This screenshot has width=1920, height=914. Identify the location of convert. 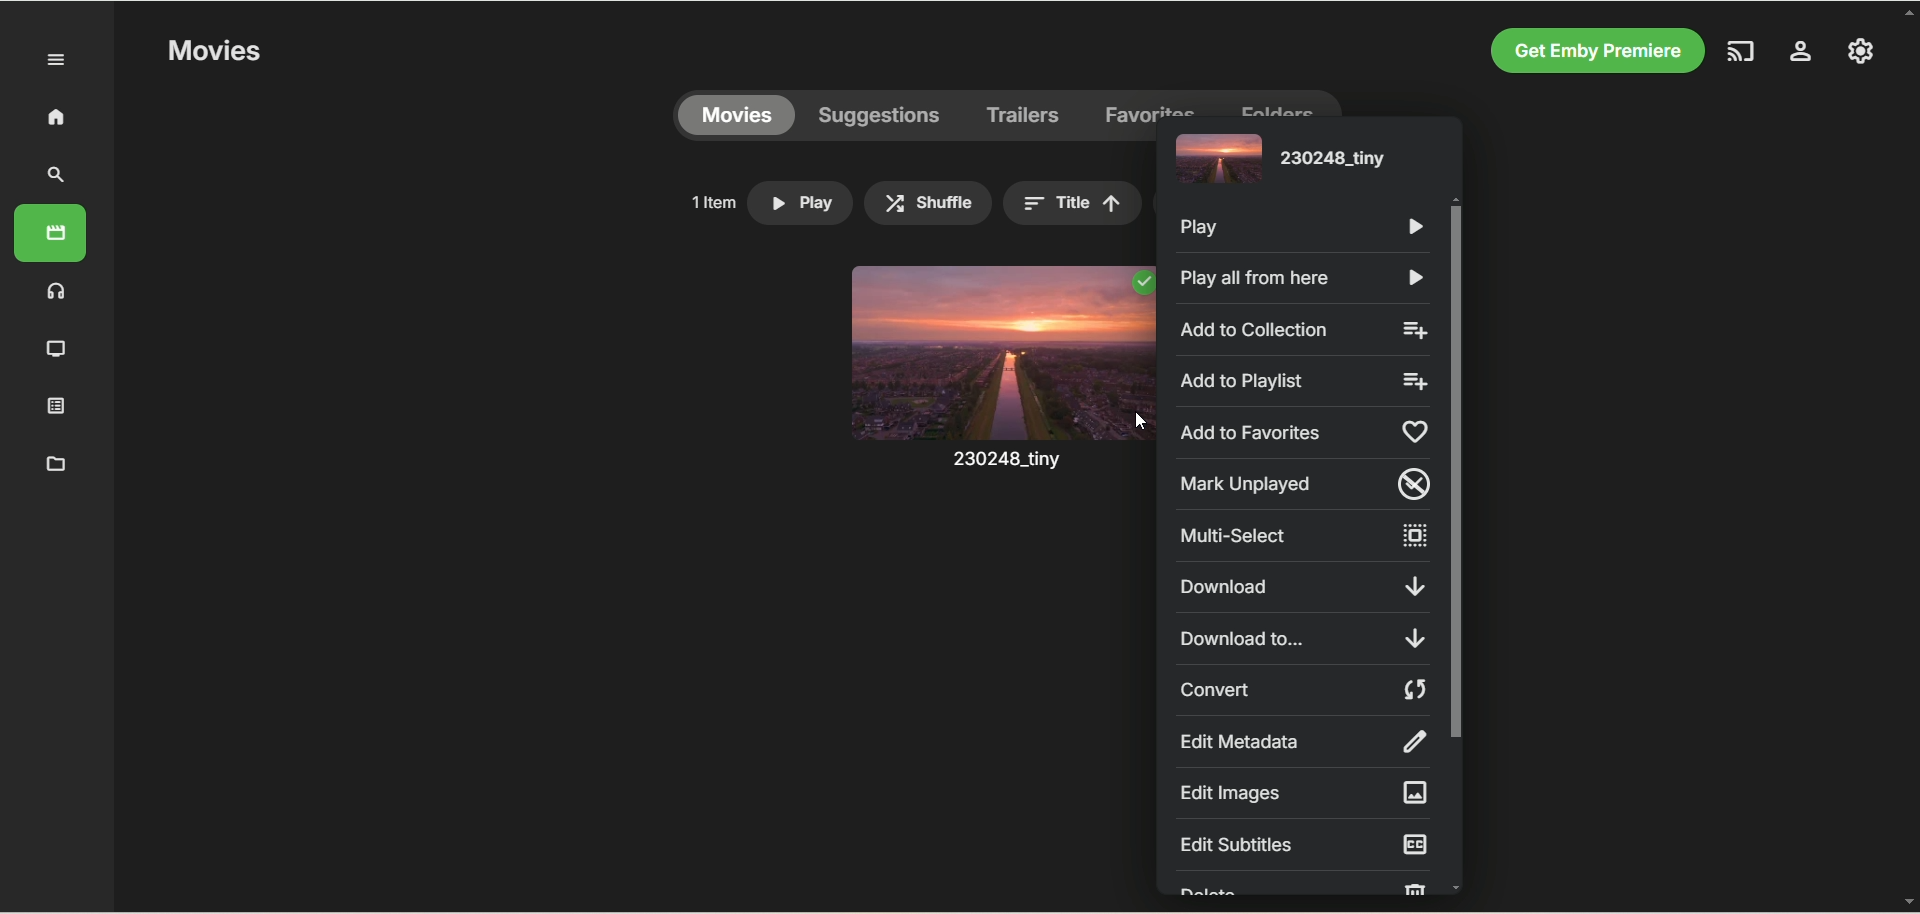
(1306, 690).